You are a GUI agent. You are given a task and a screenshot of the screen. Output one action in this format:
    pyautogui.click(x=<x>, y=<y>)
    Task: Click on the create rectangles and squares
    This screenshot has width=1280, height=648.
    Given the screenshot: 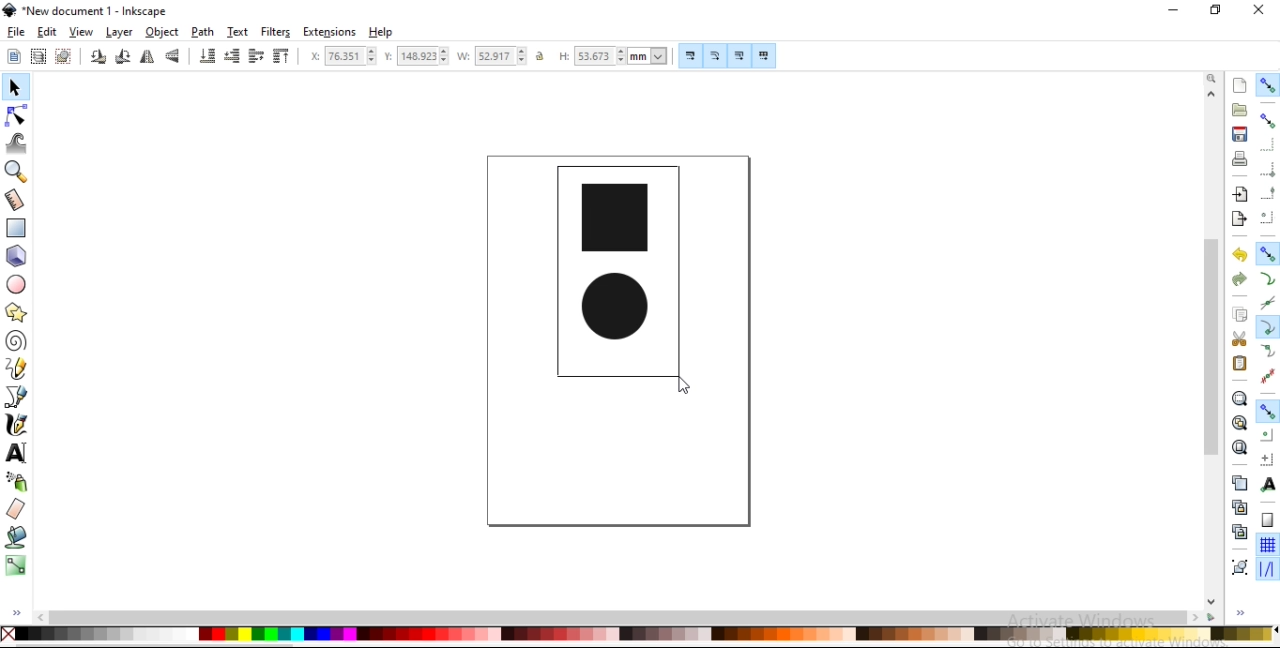 What is the action you would take?
    pyautogui.click(x=16, y=228)
    